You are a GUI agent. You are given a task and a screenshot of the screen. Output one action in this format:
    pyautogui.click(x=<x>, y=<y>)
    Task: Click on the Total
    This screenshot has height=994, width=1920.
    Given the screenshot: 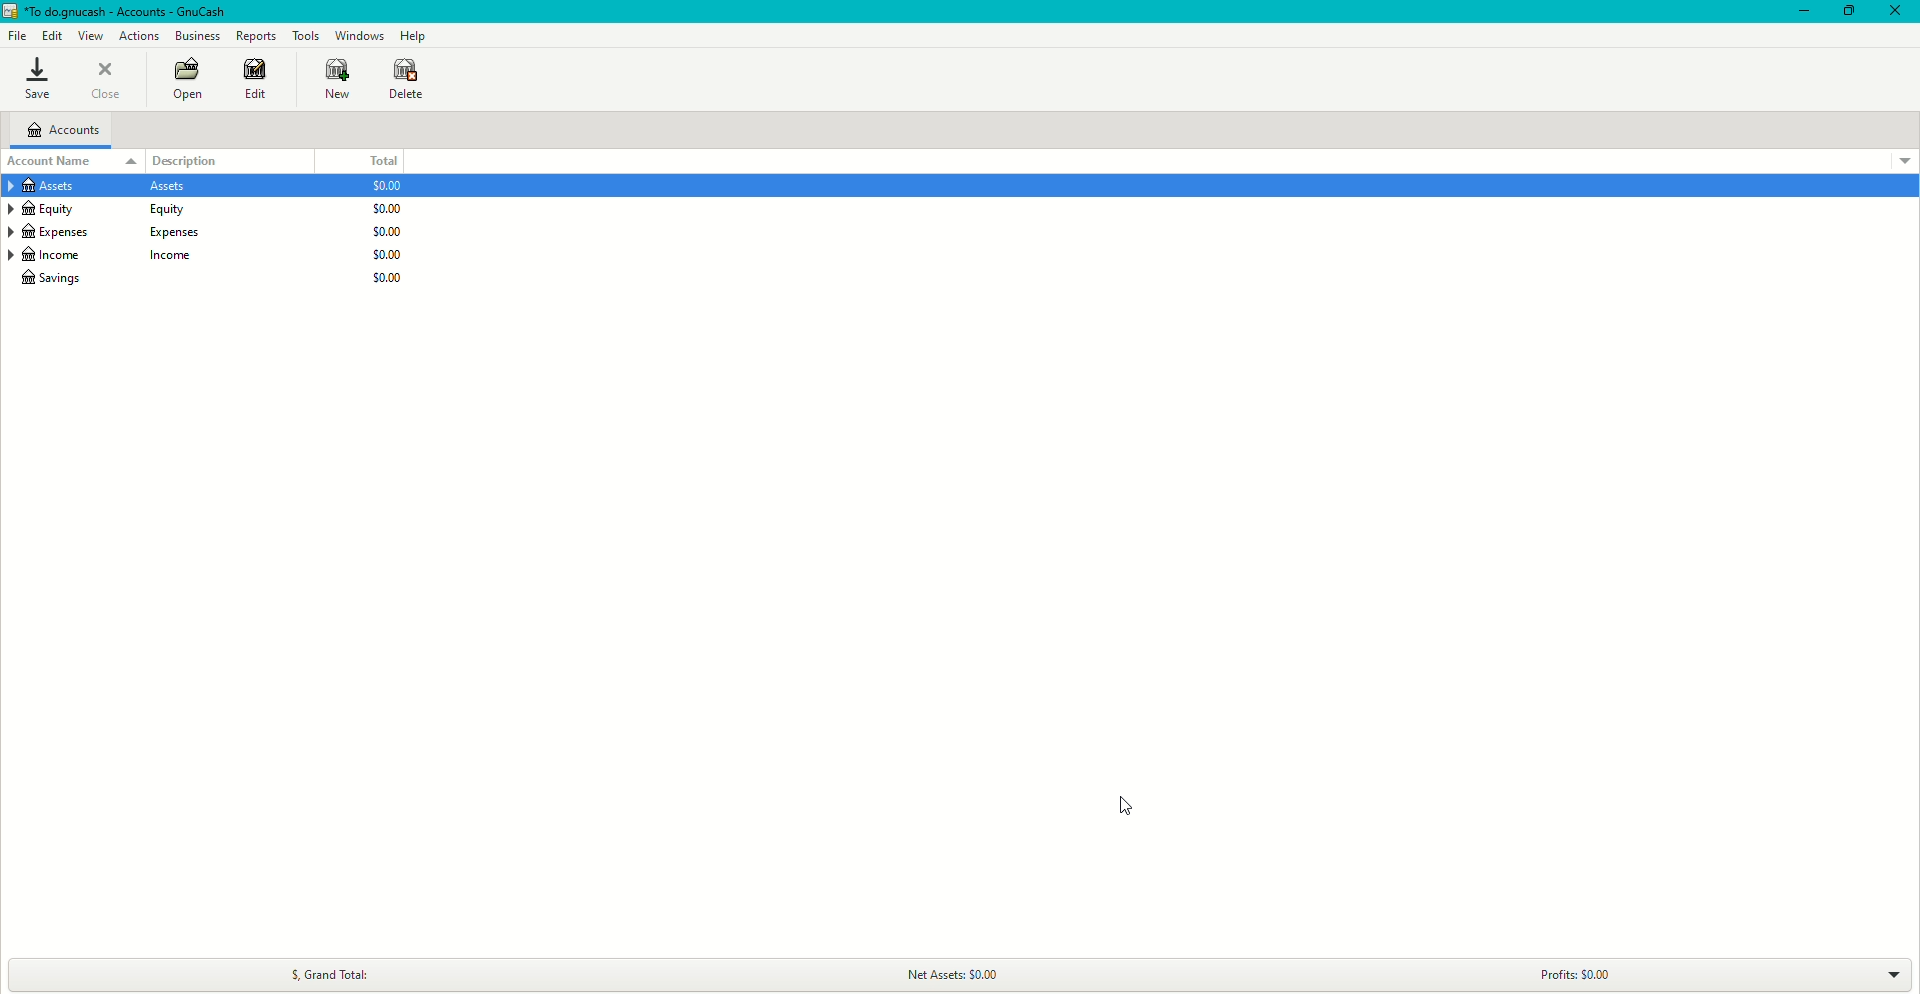 What is the action you would take?
    pyautogui.click(x=381, y=161)
    